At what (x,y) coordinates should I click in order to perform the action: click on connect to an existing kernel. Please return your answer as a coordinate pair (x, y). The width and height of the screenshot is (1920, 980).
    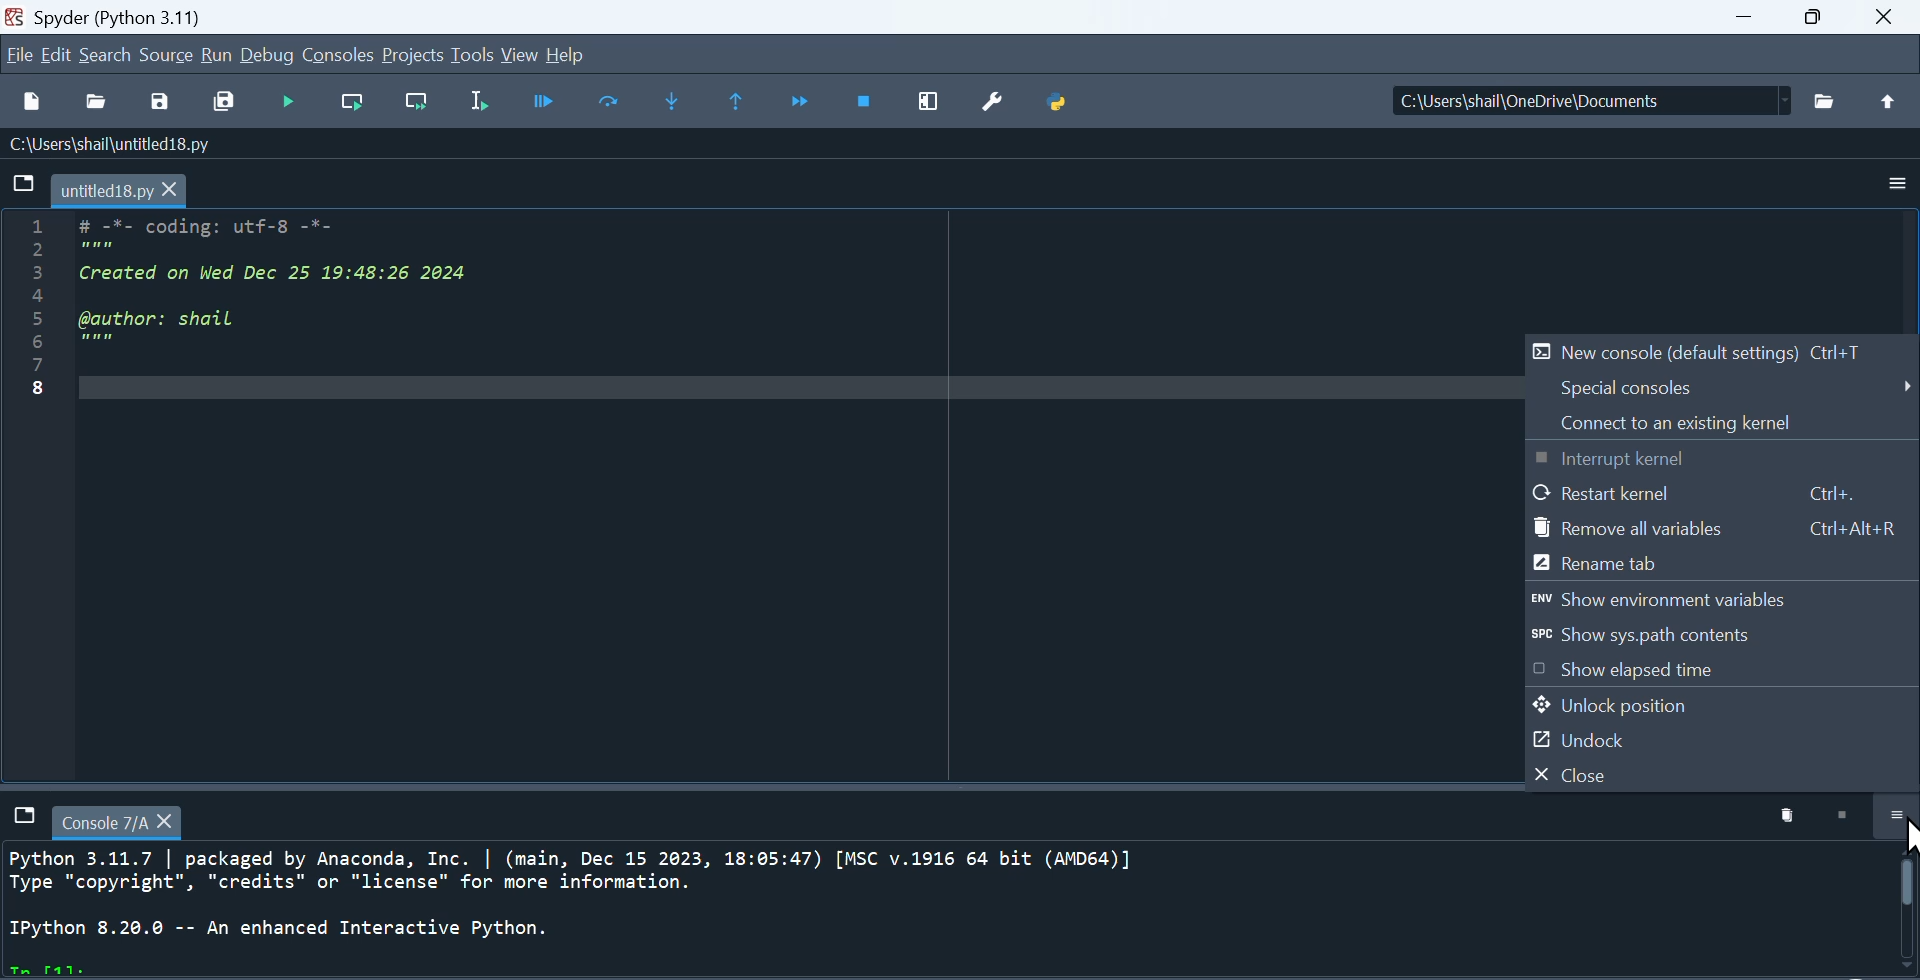
    Looking at the image, I should click on (1724, 425).